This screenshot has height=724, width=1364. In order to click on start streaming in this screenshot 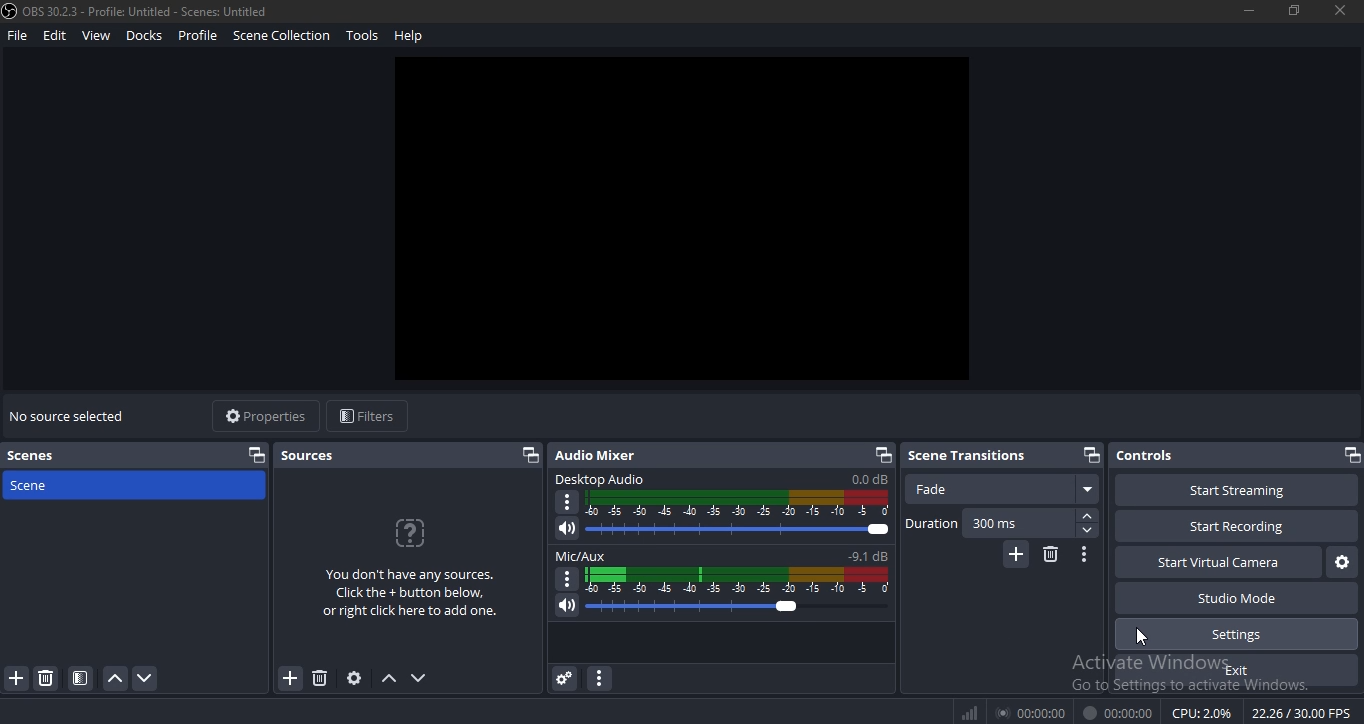, I will do `click(1225, 488)`.